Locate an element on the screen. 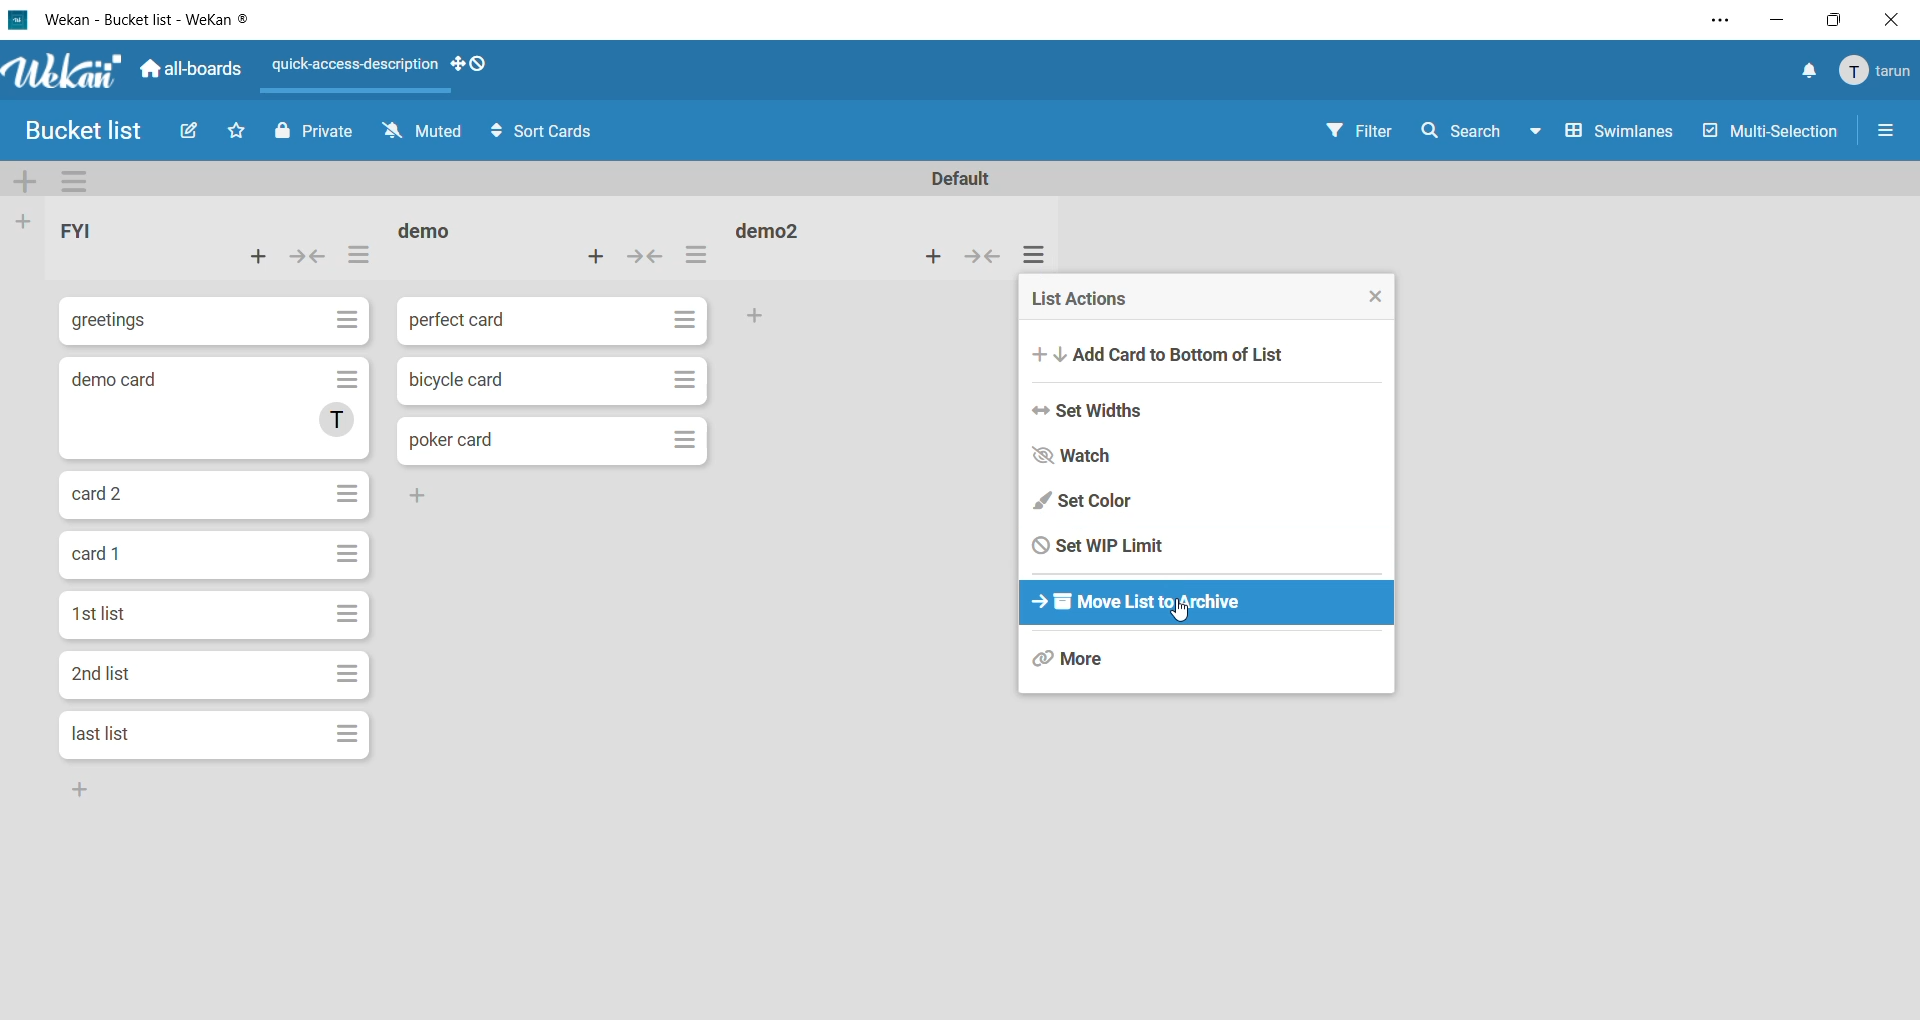 The image size is (1920, 1020). add card to bottom is located at coordinates (1174, 354).